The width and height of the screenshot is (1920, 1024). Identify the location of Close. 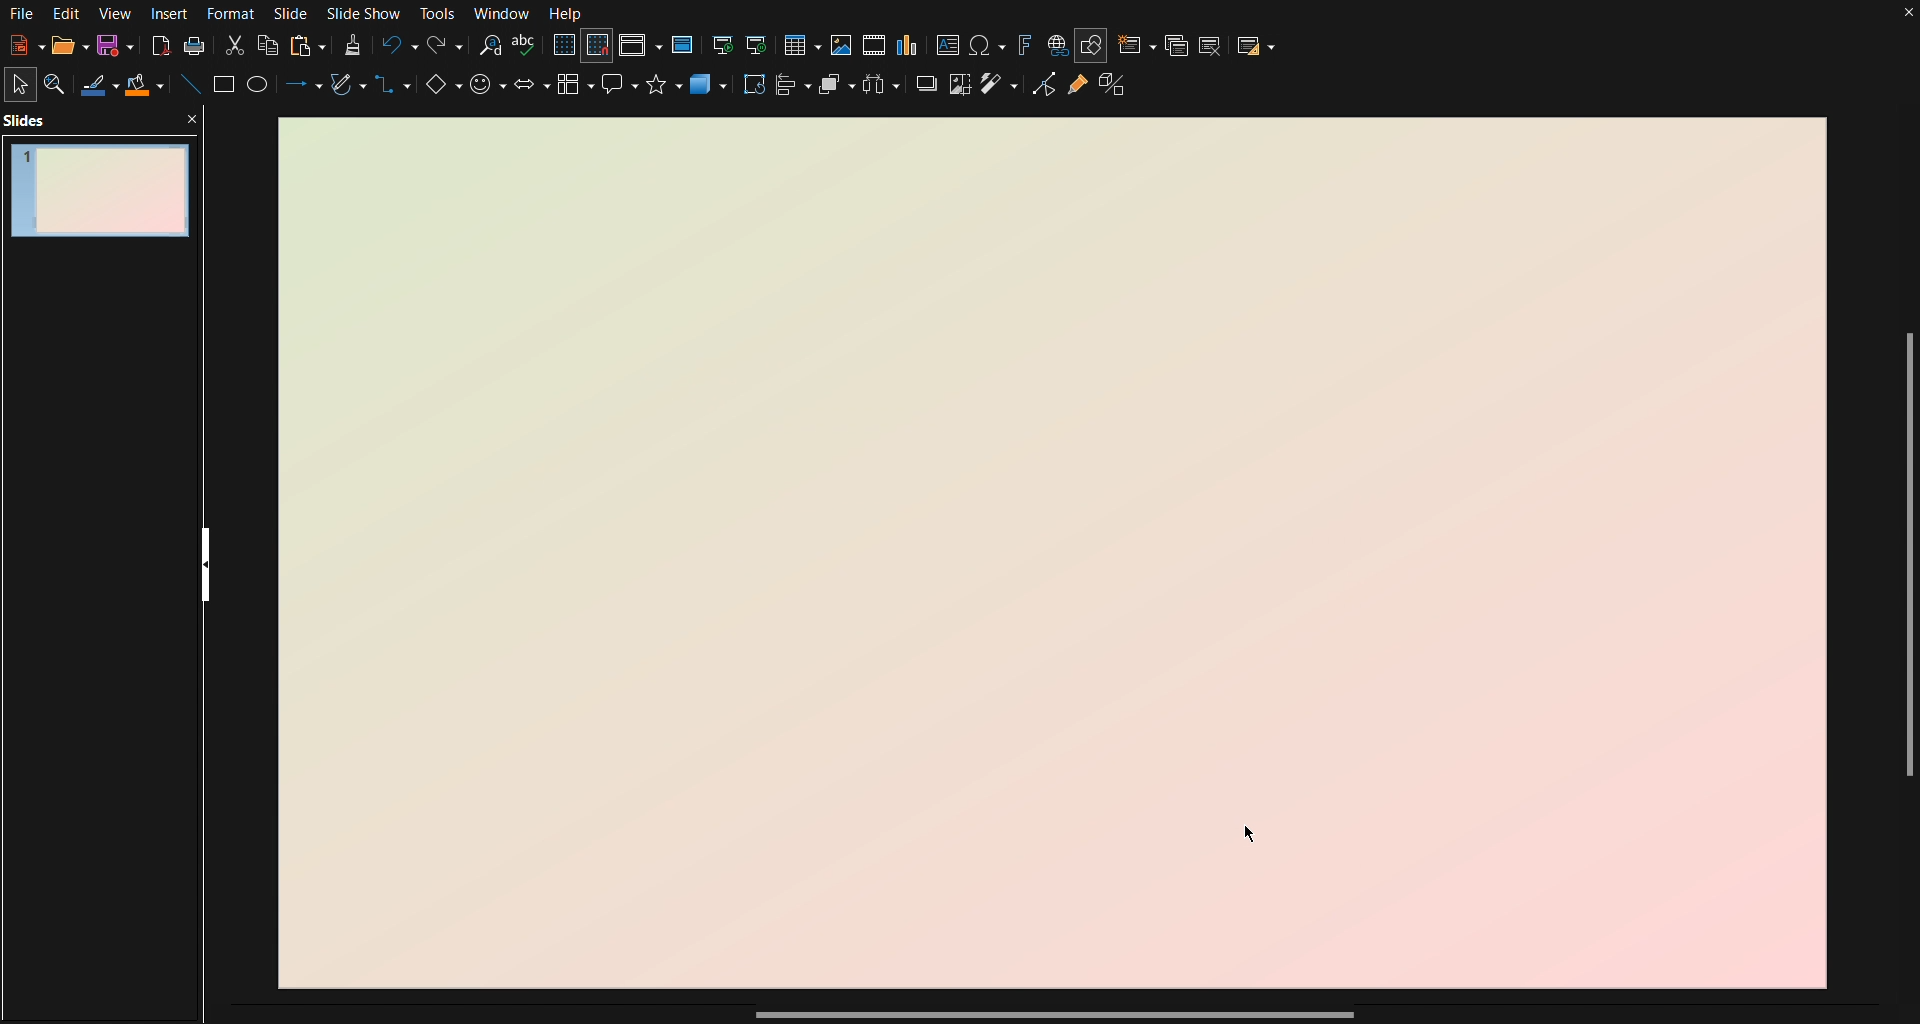
(1908, 16).